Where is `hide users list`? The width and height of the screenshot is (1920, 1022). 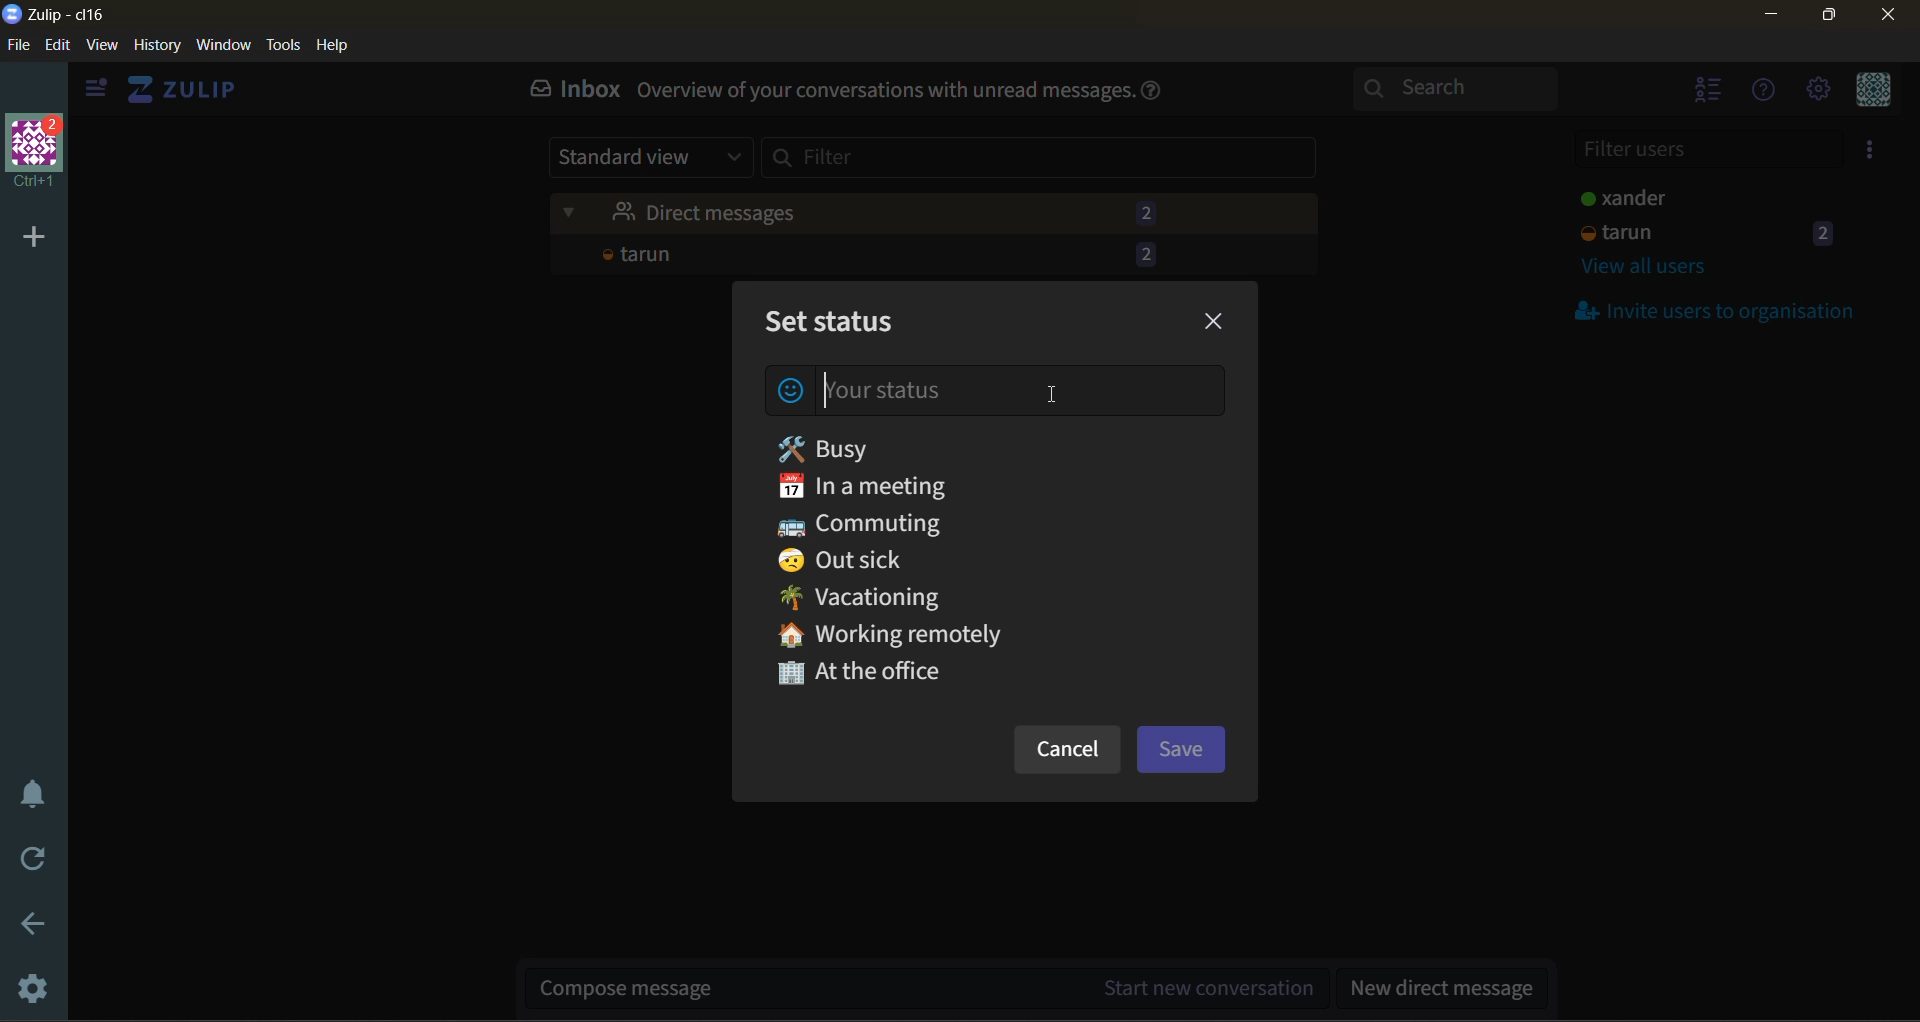
hide users list is located at coordinates (1702, 95).